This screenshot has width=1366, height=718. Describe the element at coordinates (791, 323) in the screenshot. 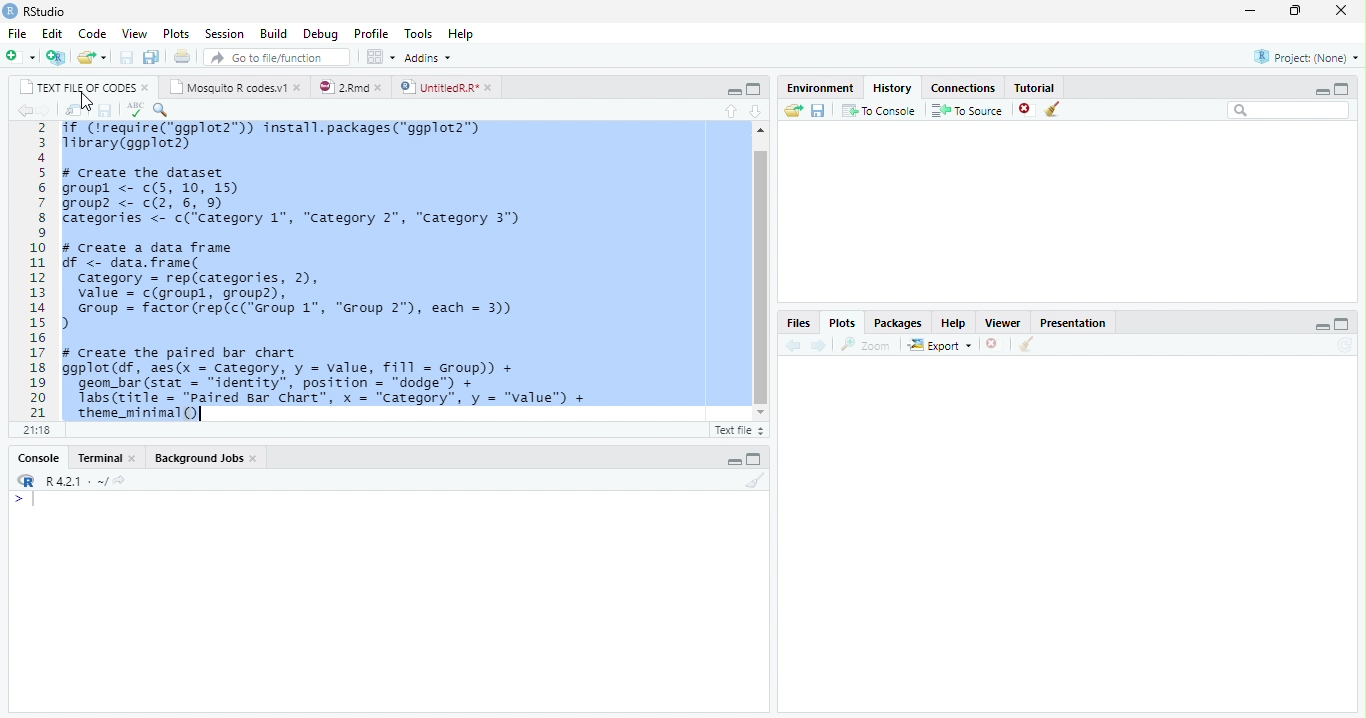

I see `files` at that location.